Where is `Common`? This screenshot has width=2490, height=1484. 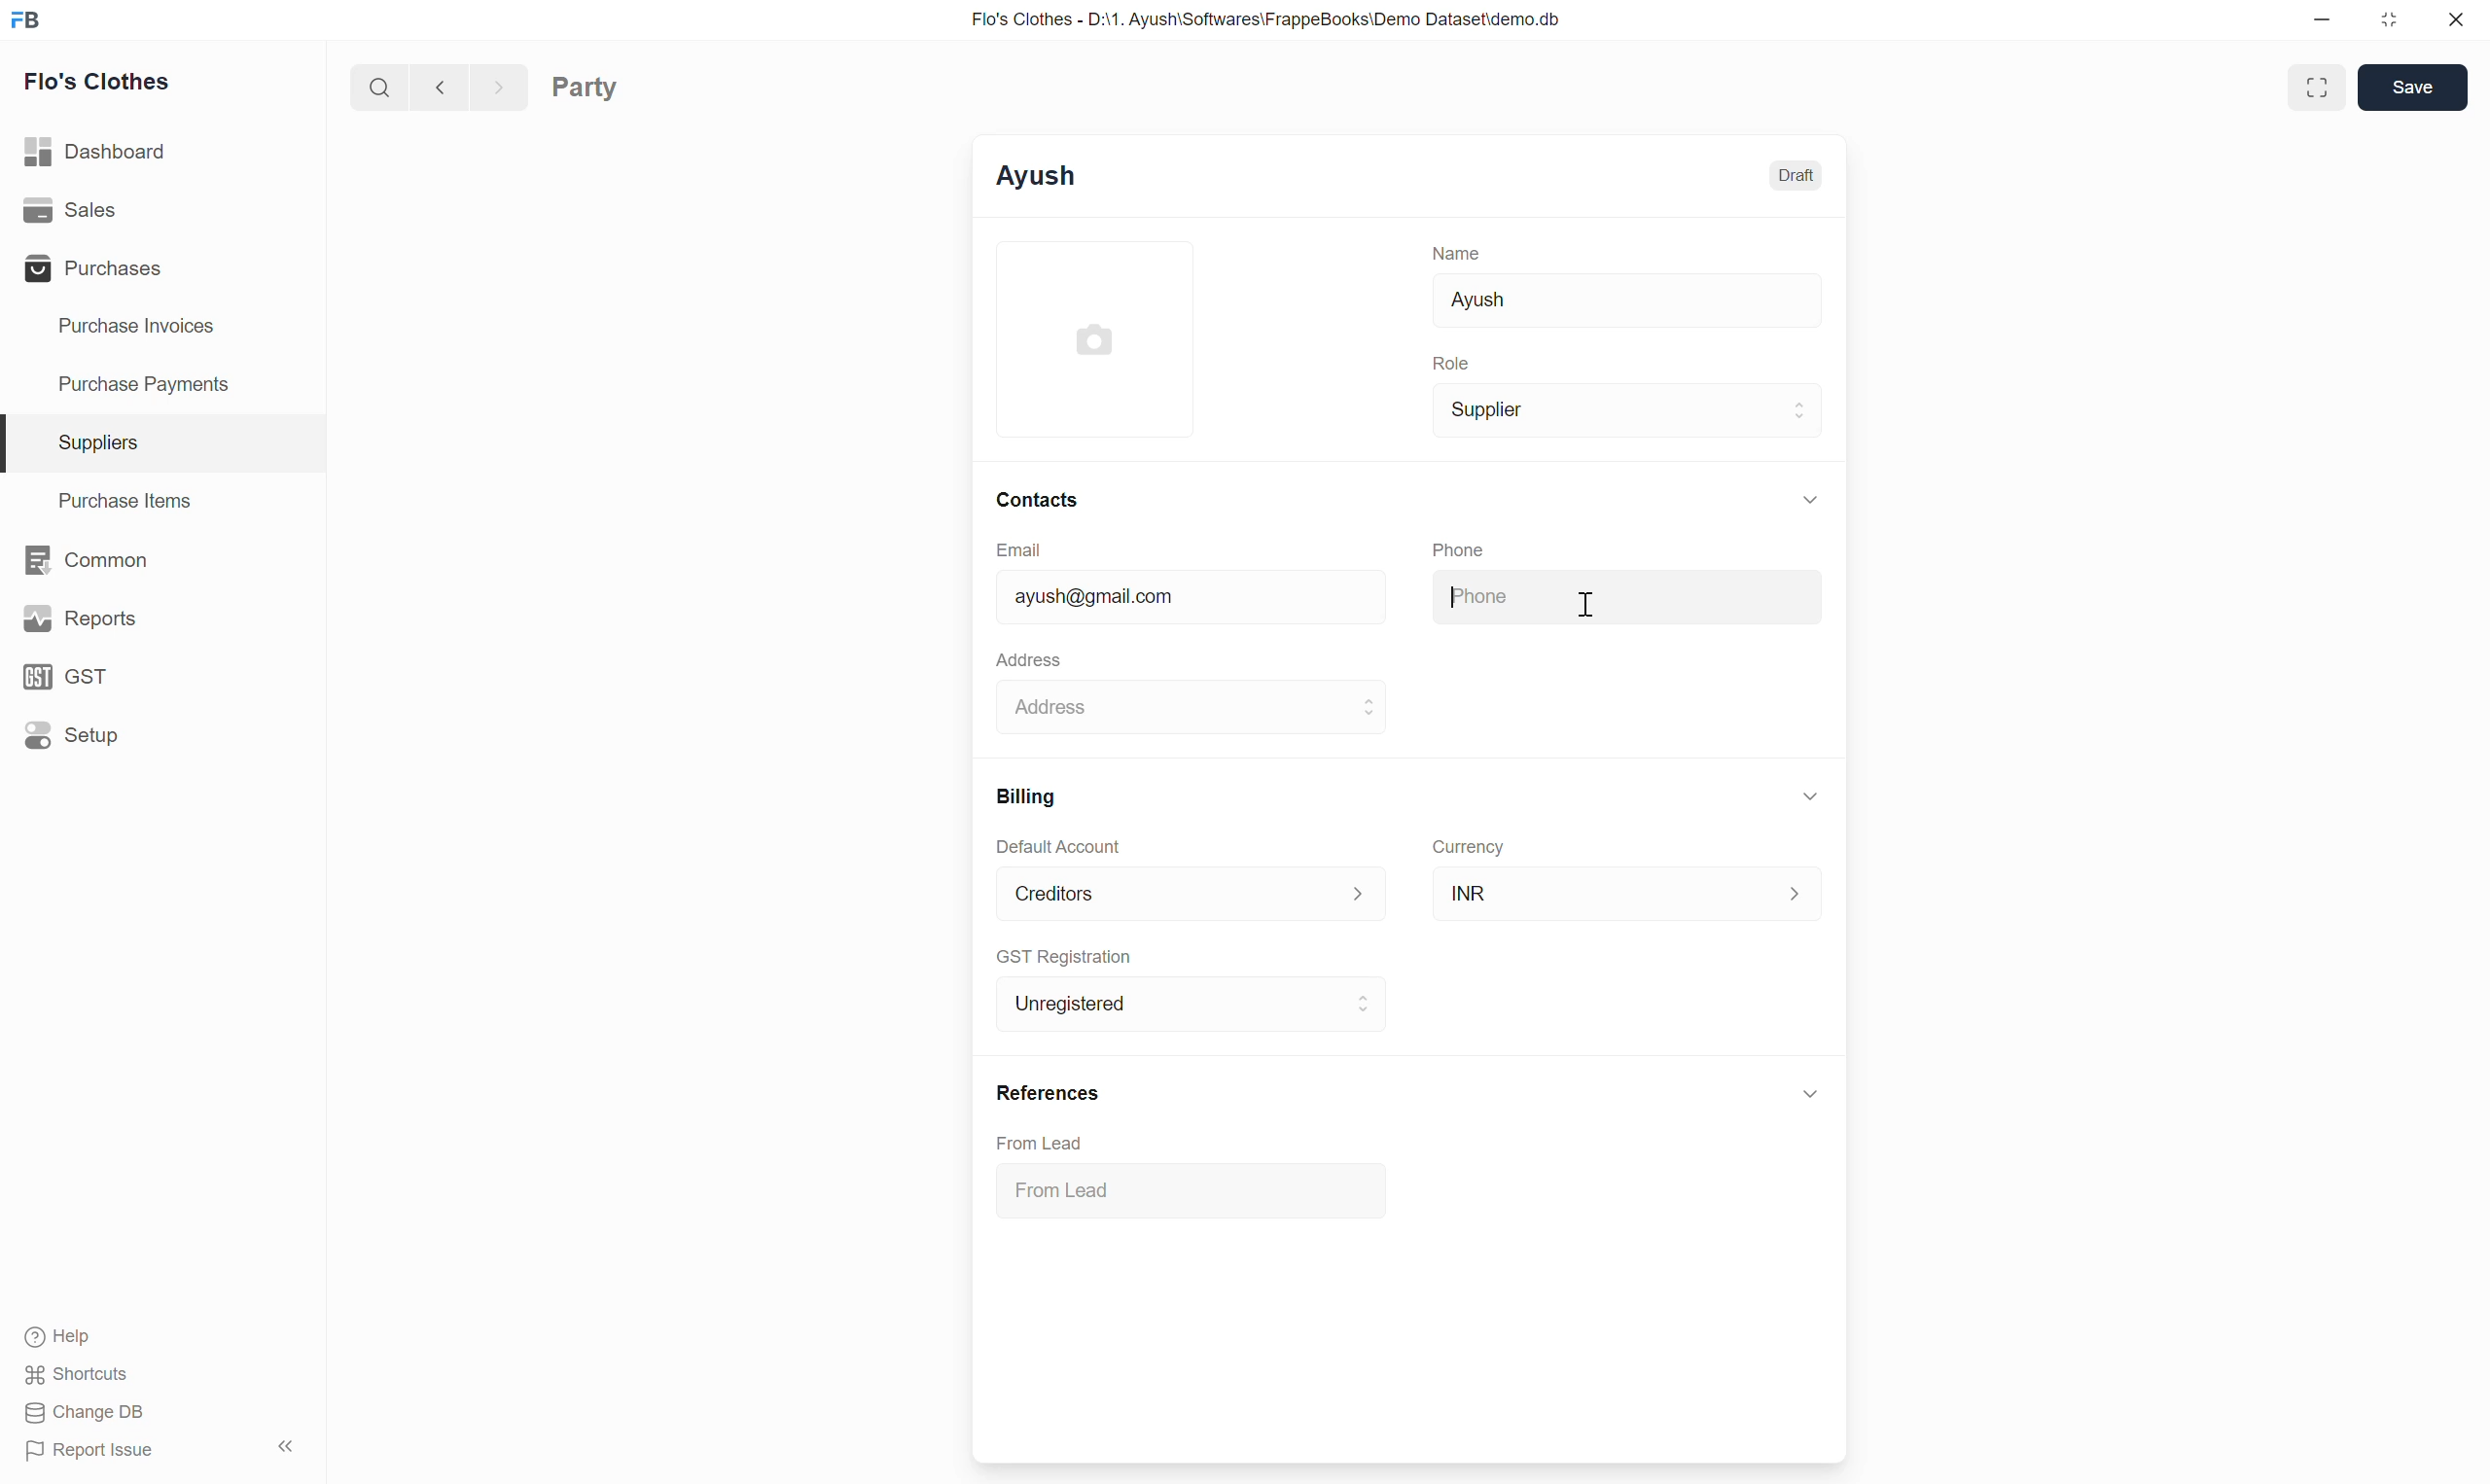 Common is located at coordinates (161, 560).